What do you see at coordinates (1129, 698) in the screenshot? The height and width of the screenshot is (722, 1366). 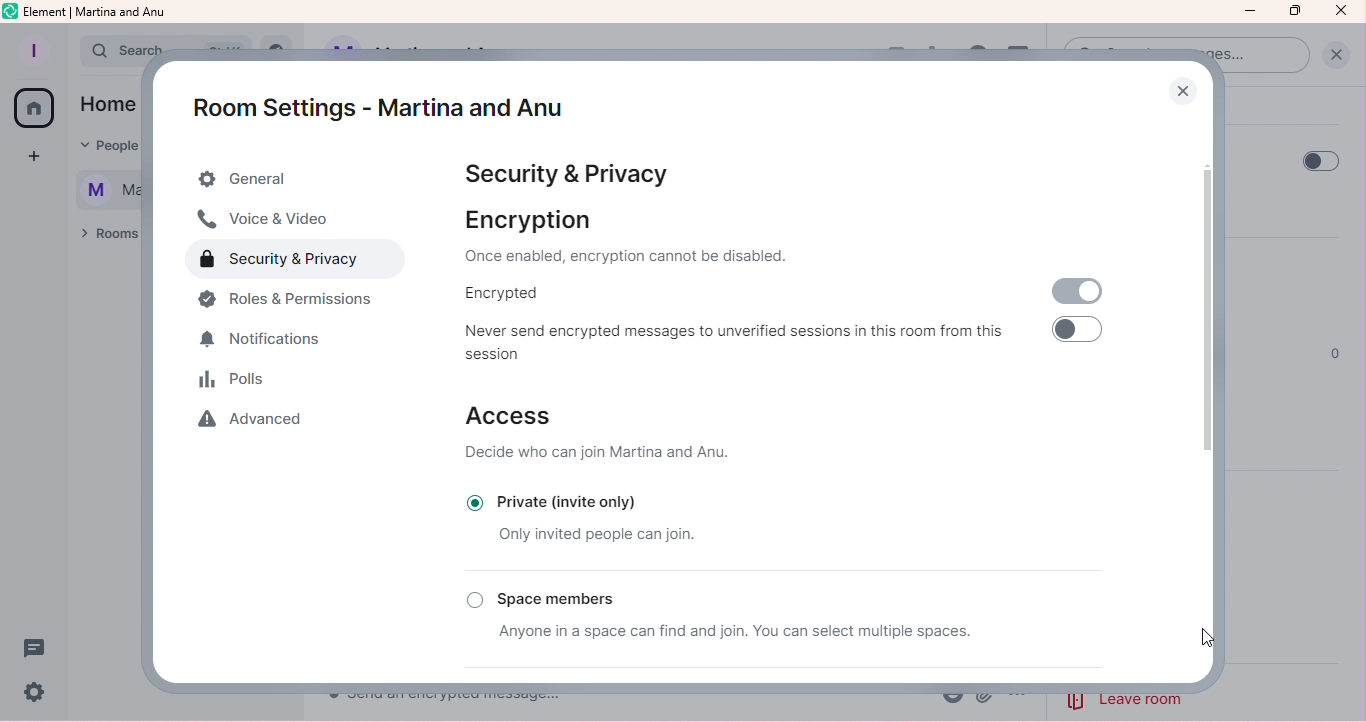 I see `leave room` at bounding box center [1129, 698].